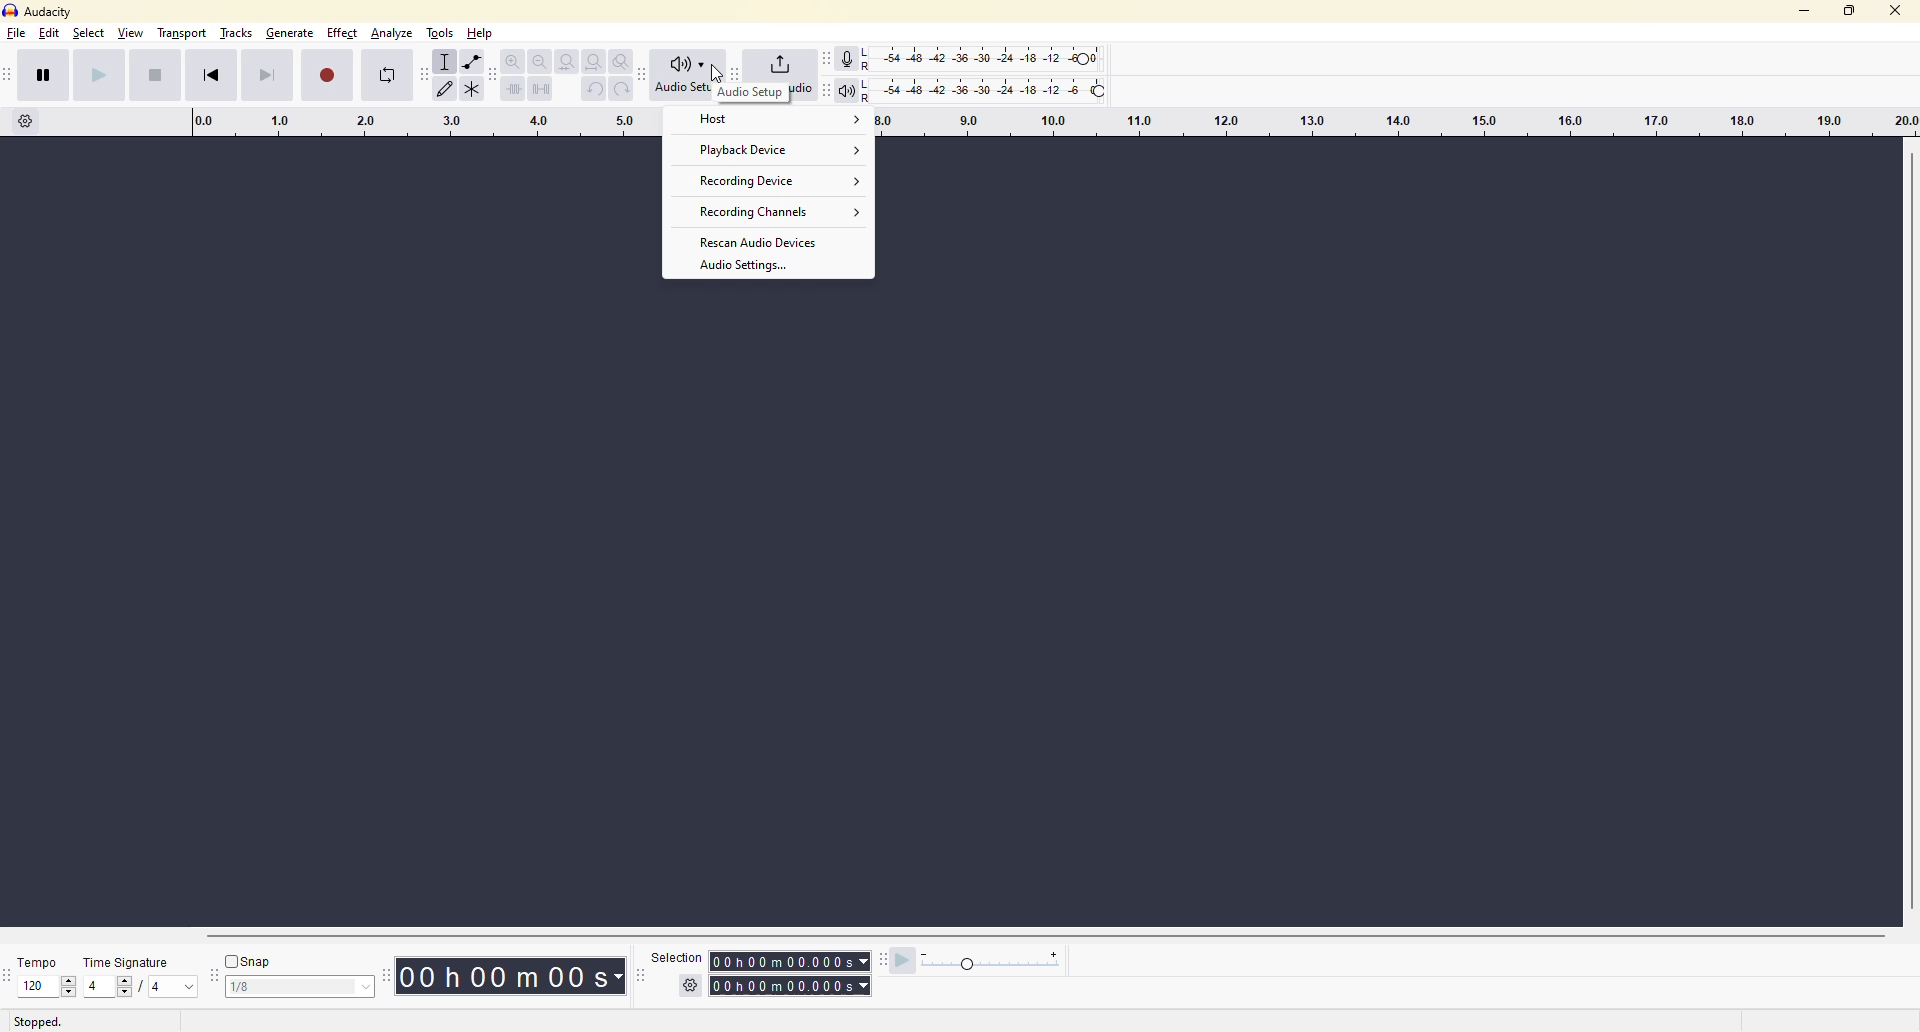 The height and width of the screenshot is (1032, 1920). Describe the element at coordinates (539, 89) in the screenshot. I see `silence audio selection` at that location.